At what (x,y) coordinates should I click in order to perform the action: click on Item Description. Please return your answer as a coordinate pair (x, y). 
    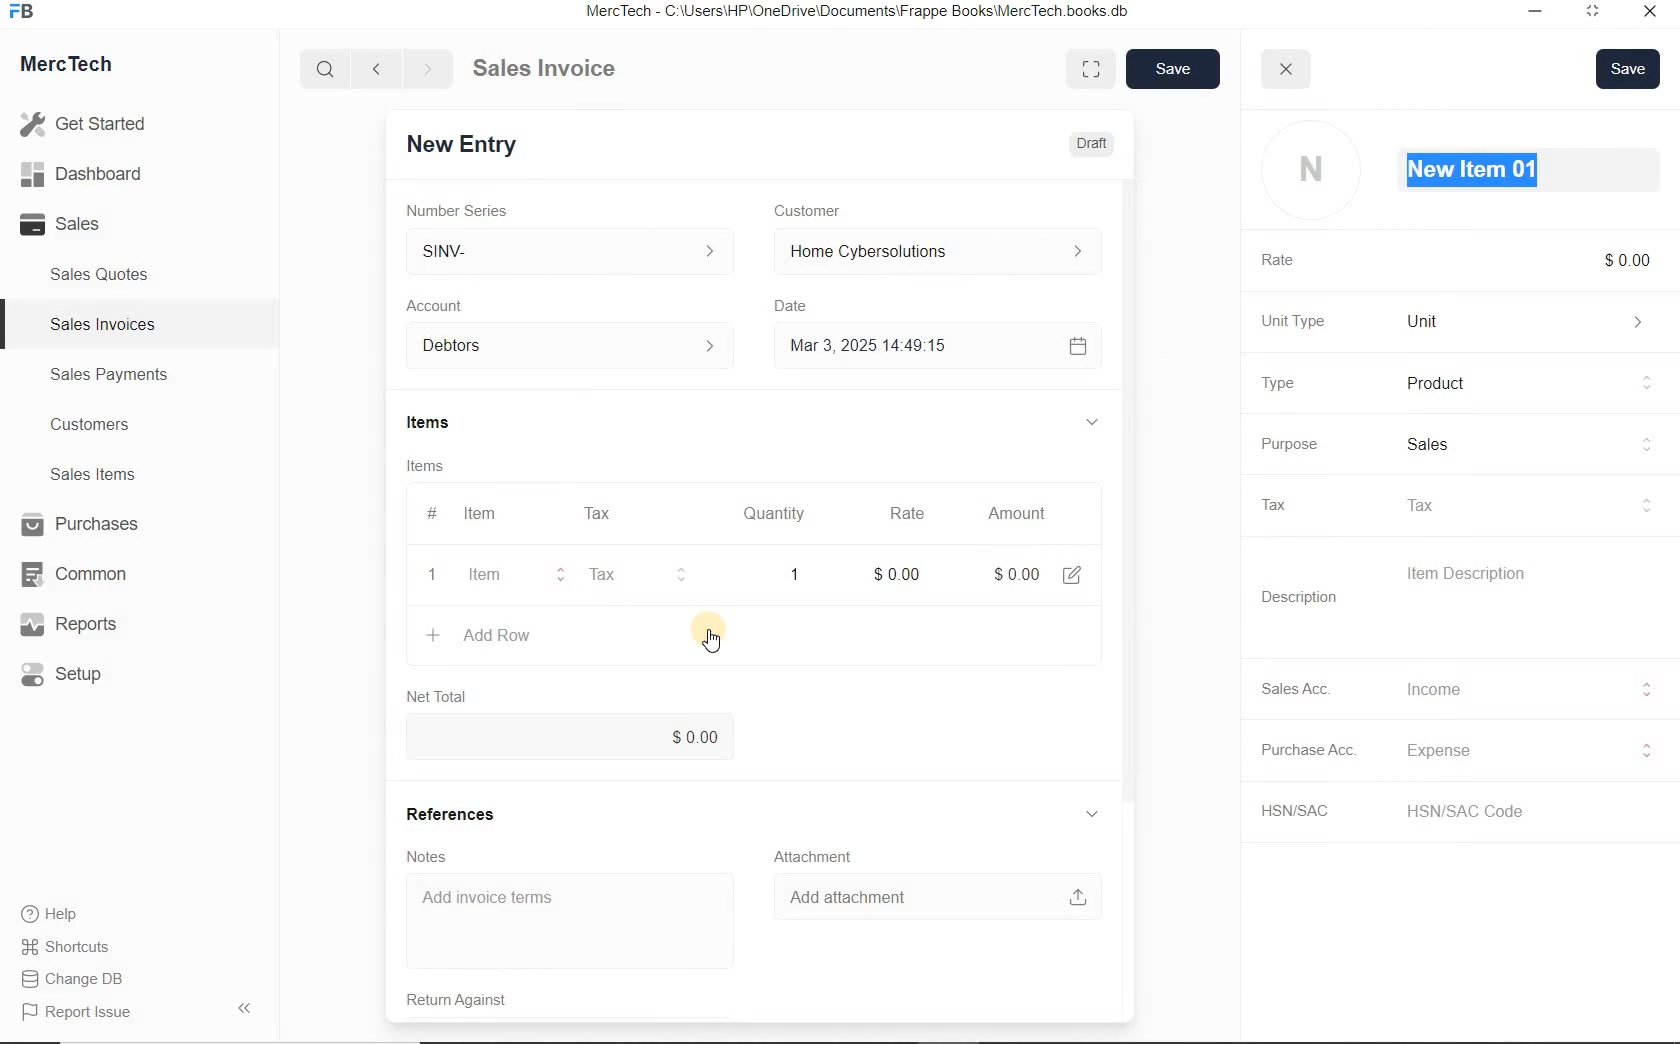
    Looking at the image, I should click on (1476, 574).